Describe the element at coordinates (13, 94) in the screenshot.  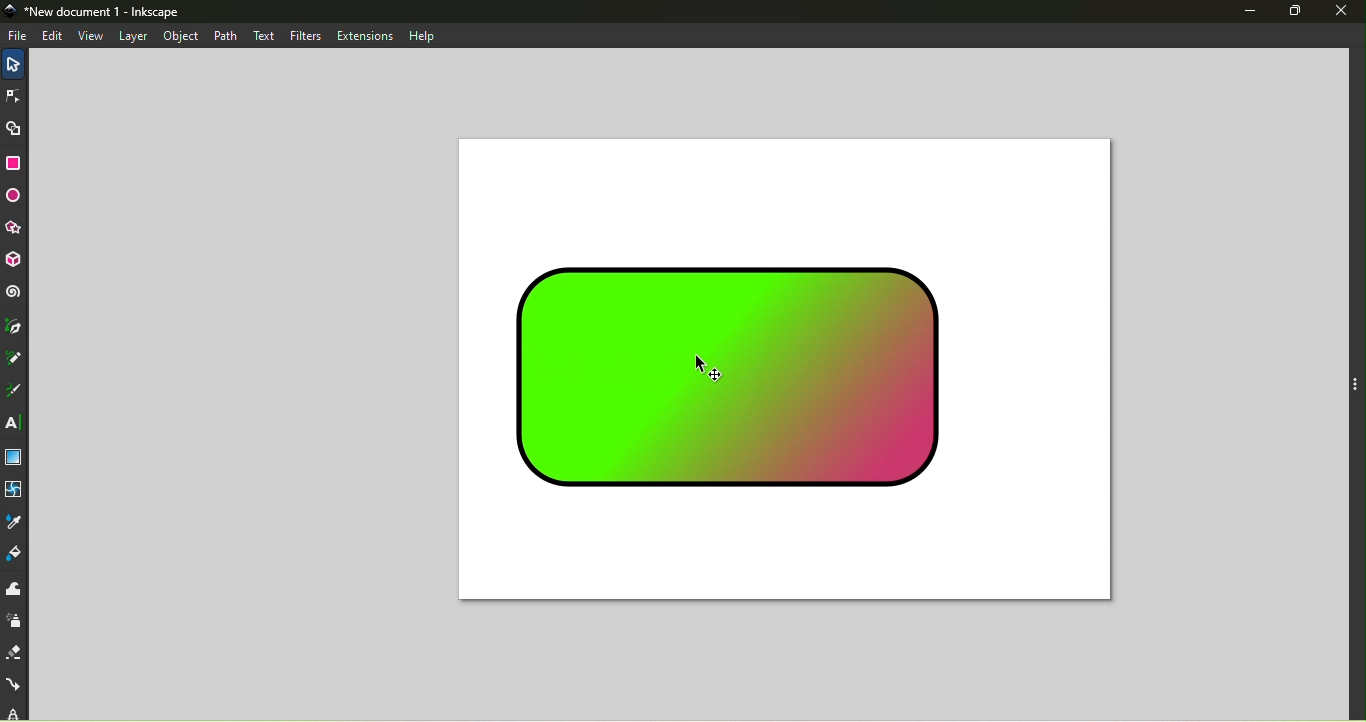
I see `Node tool` at that location.